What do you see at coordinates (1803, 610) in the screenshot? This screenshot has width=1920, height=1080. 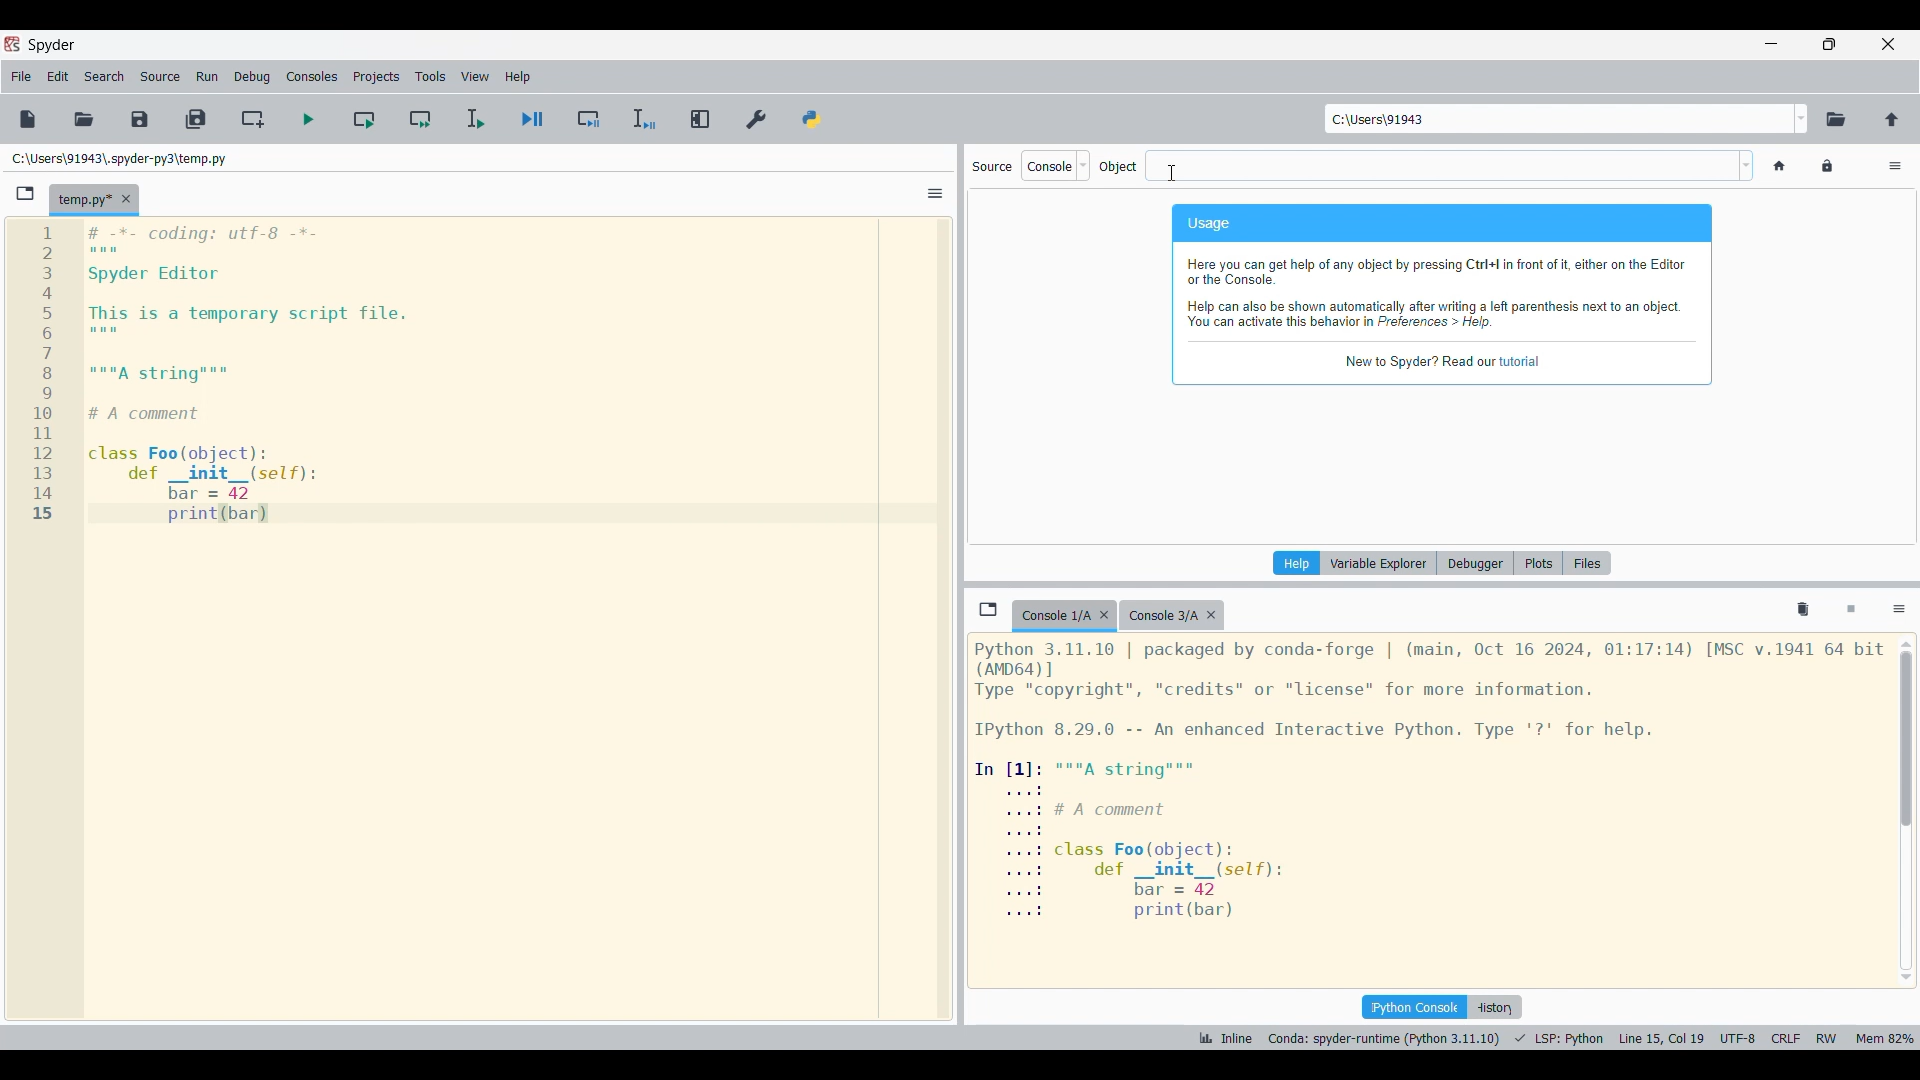 I see `Remove all variables from namespace` at bounding box center [1803, 610].